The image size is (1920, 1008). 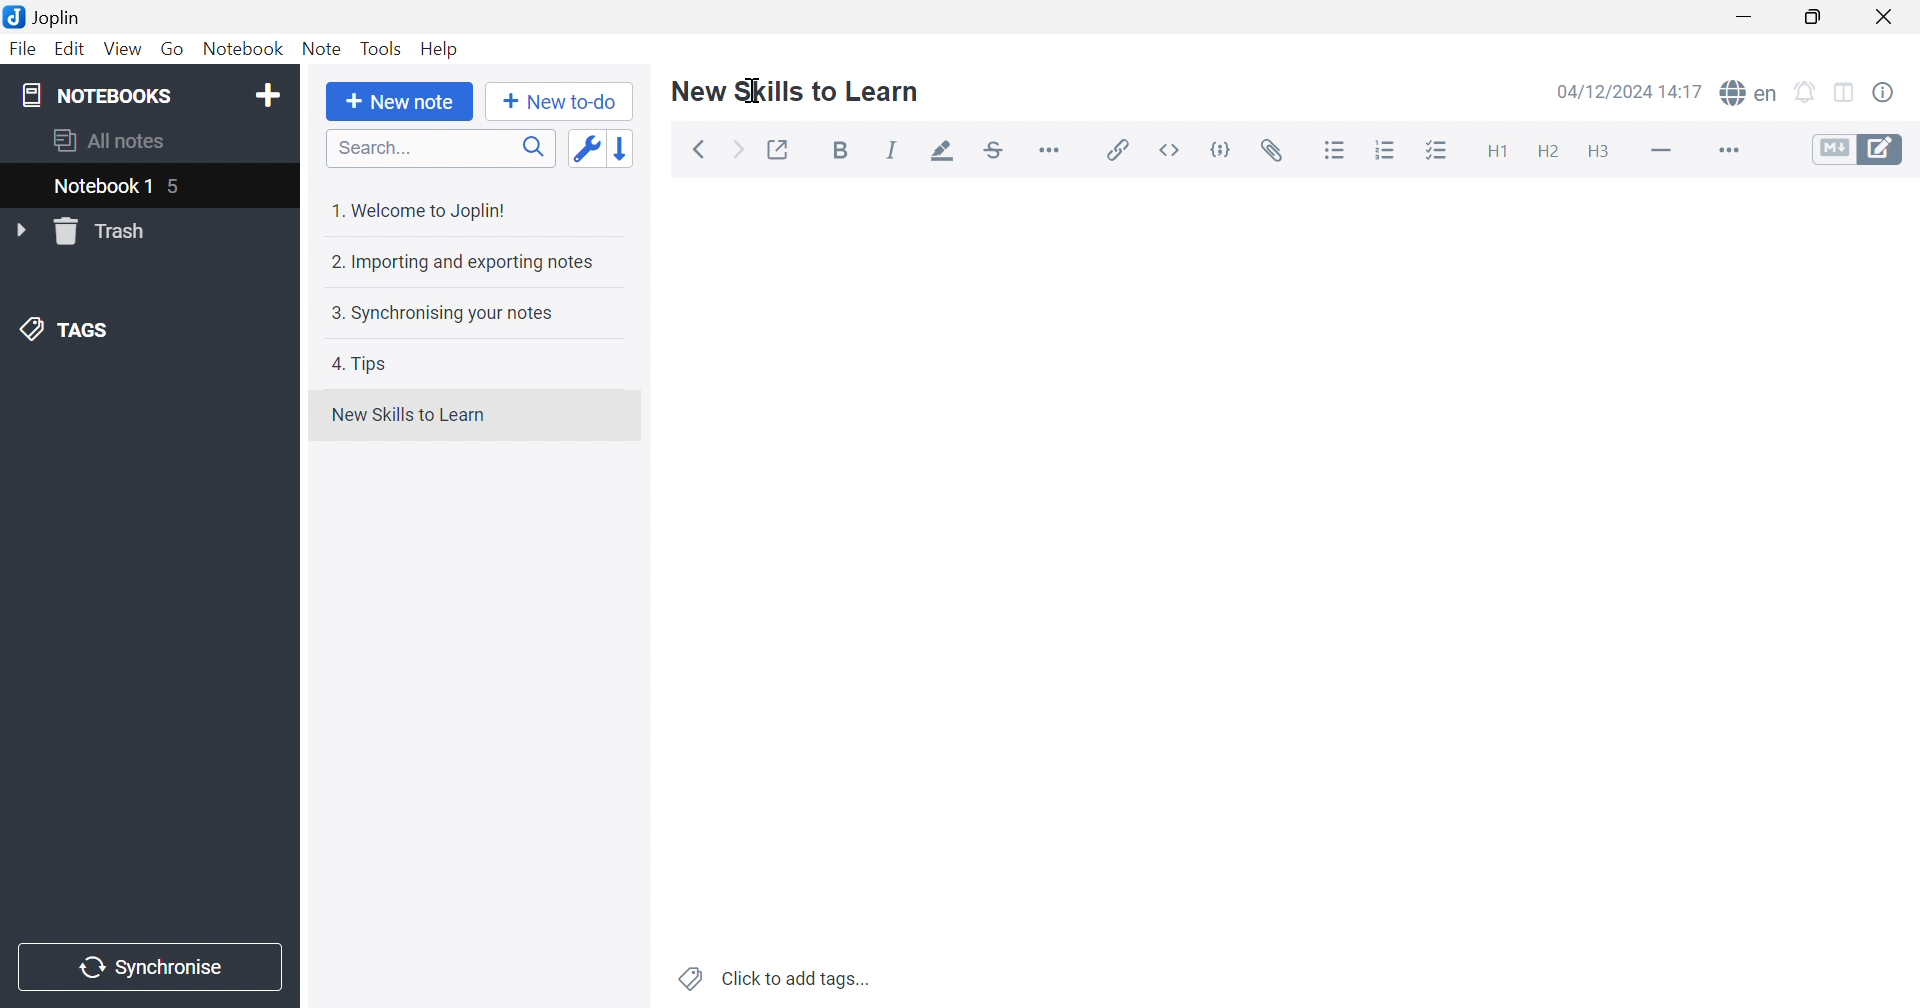 What do you see at coordinates (753, 89) in the screenshot?
I see `Cursor` at bounding box center [753, 89].